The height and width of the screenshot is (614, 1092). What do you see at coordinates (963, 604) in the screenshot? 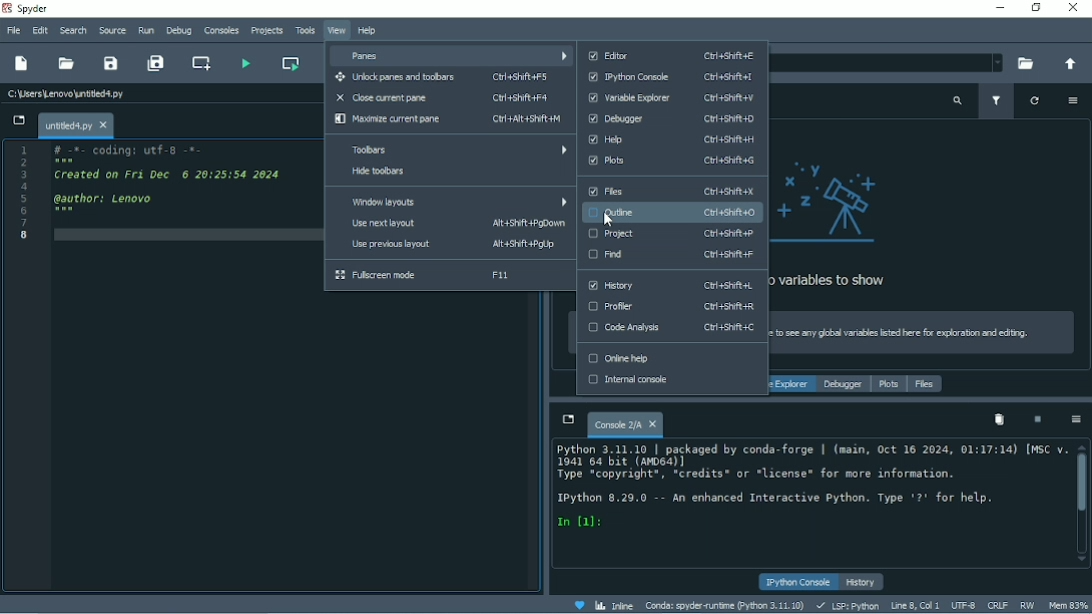
I see `UTF` at bounding box center [963, 604].